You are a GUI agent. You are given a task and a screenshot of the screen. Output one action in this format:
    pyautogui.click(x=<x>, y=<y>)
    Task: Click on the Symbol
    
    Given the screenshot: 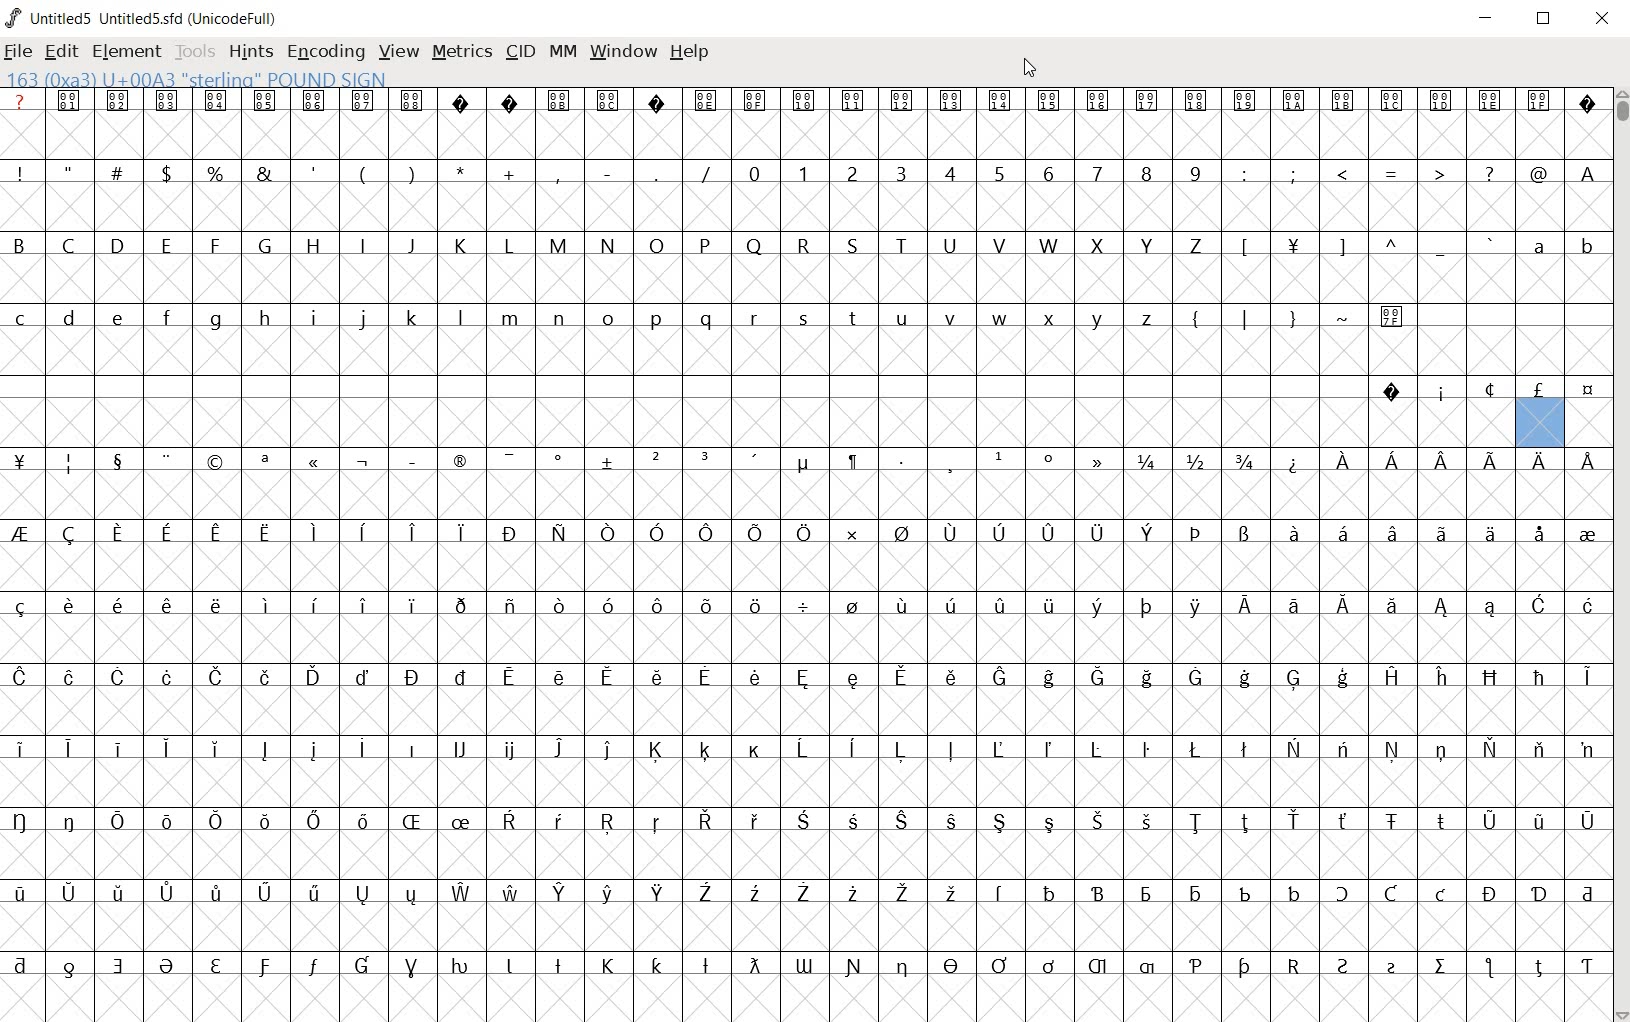 What is the action you would take?
    pyautogui.click(x=558, y=533)
    